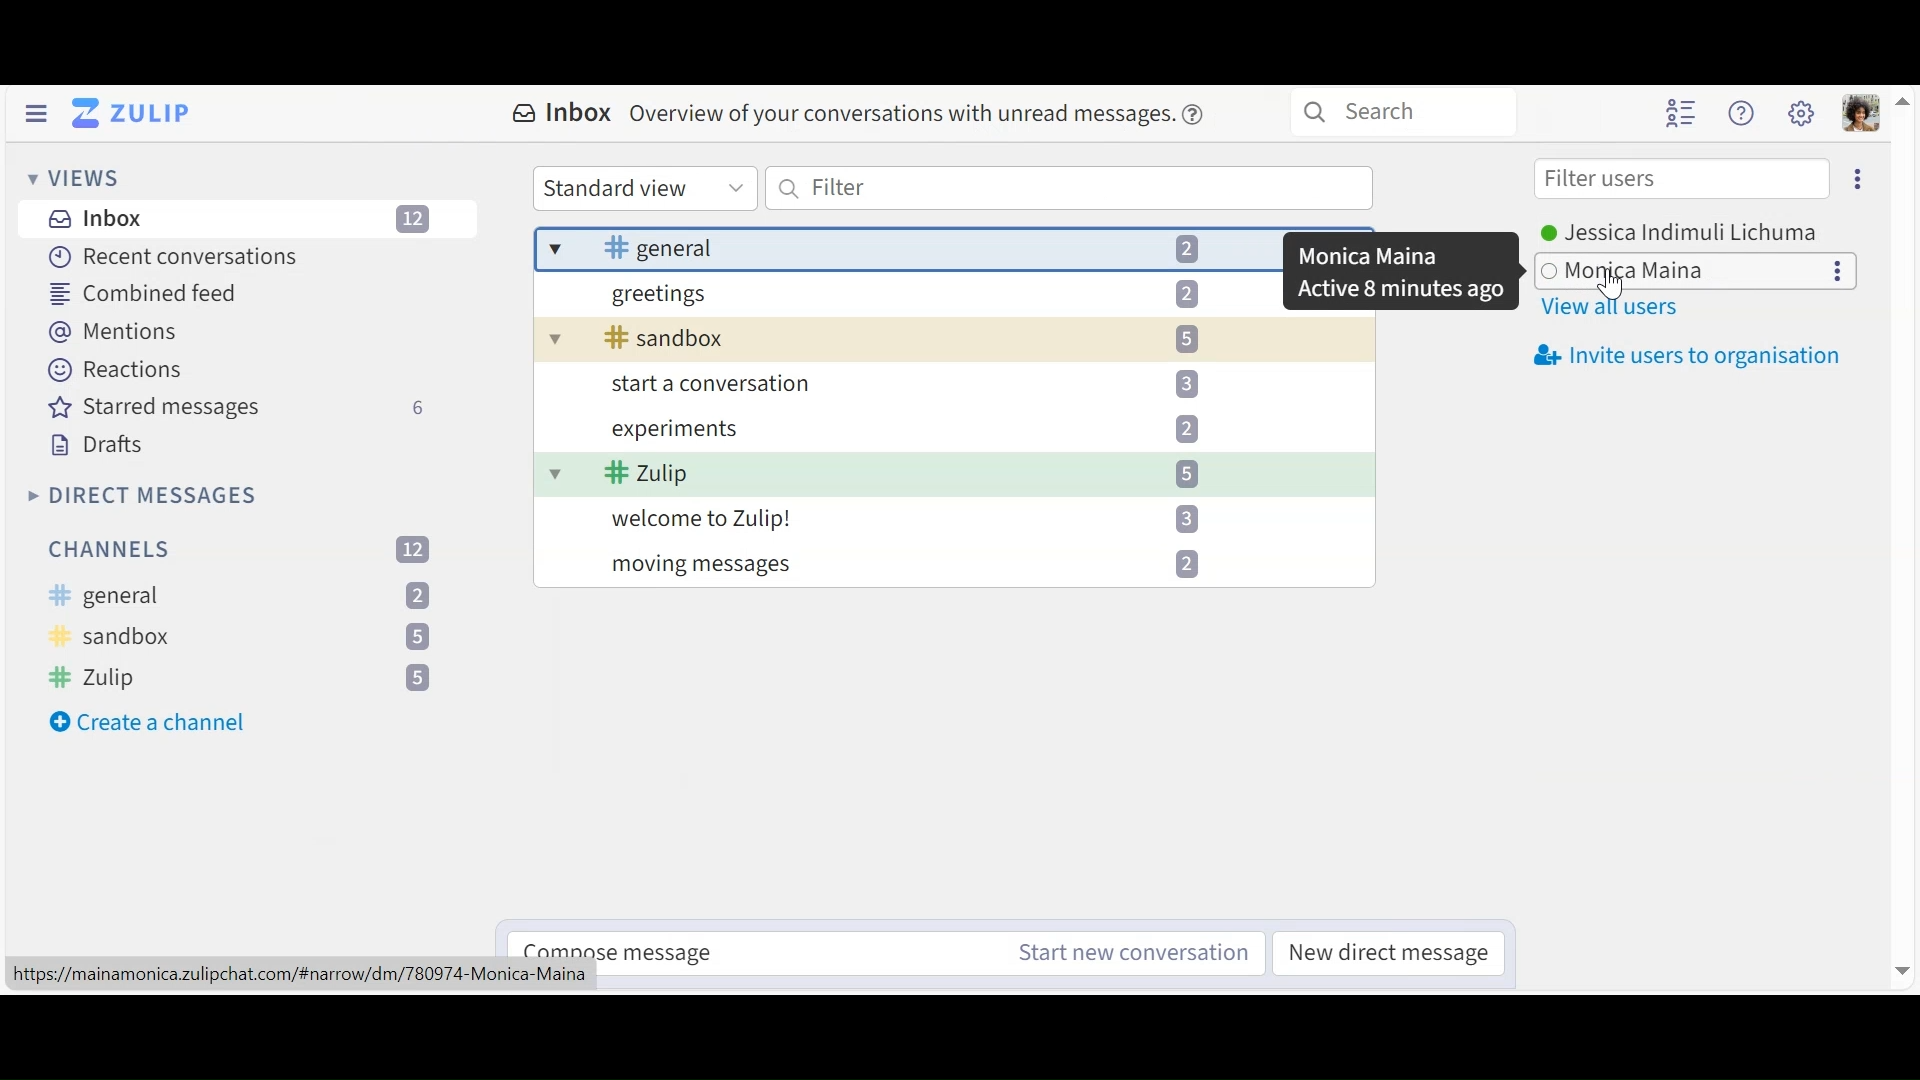  Describe the element at coordinates (115, 331) in the screenshot. I see `Mentions` at that location.